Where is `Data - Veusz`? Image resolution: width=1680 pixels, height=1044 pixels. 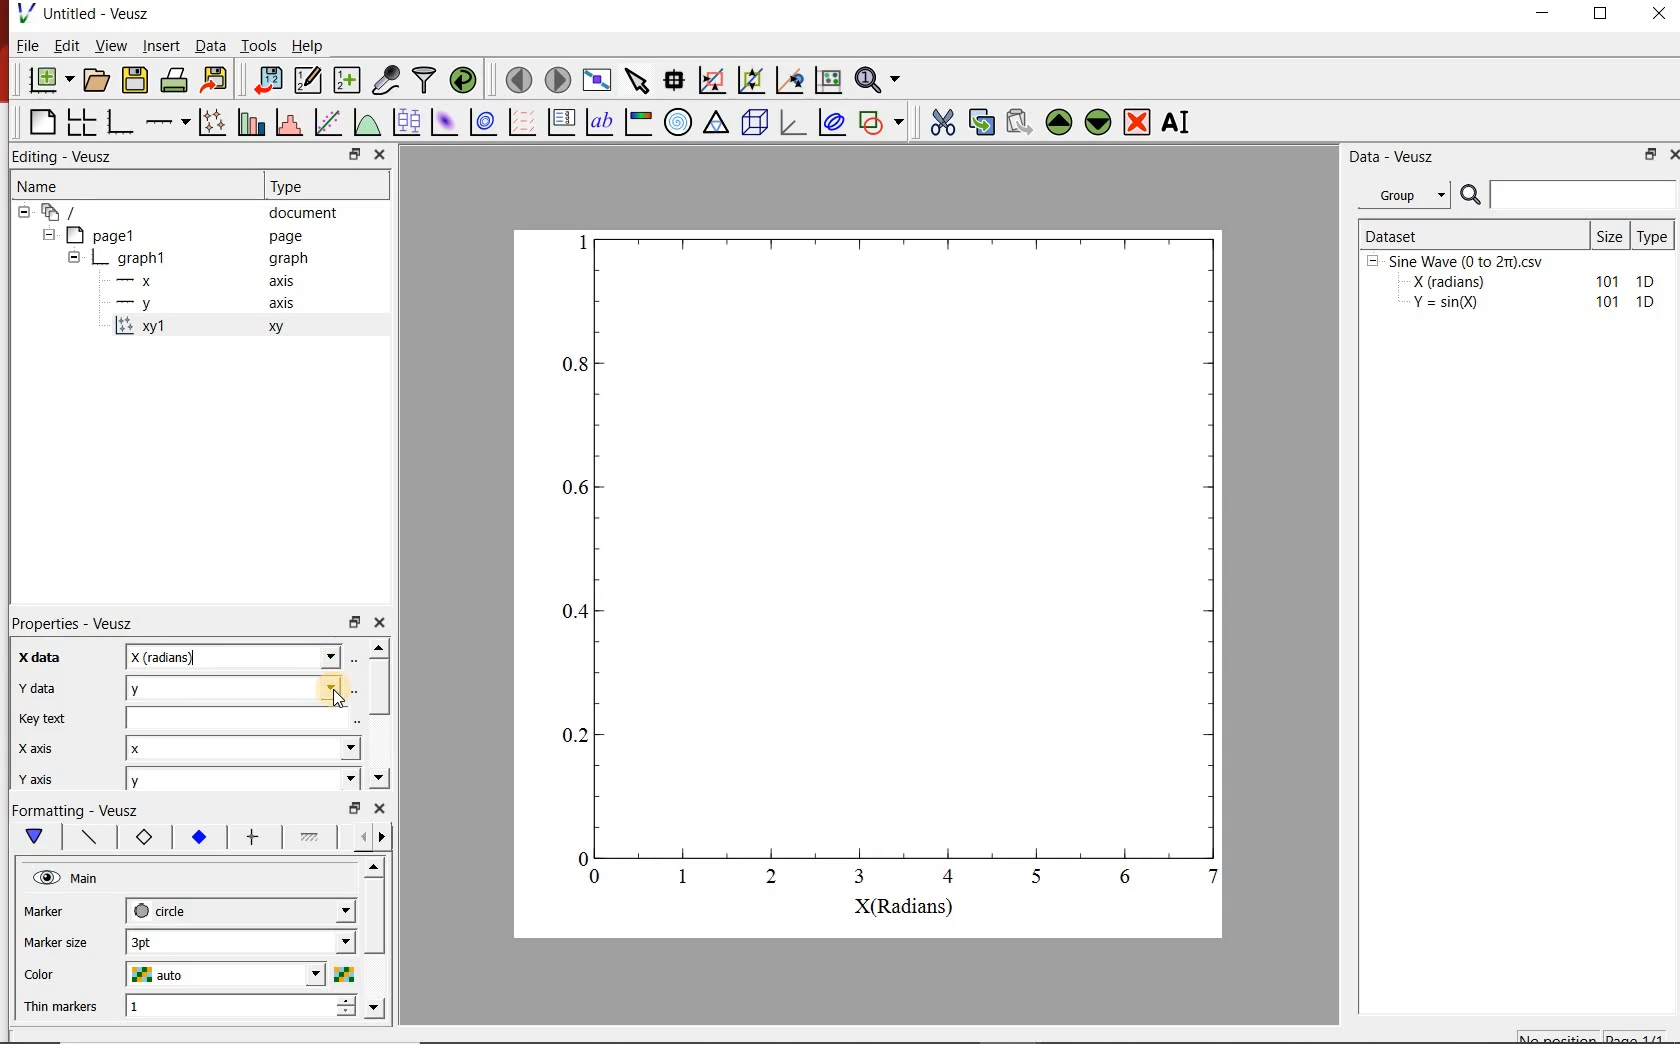
Data - Veusz is located at coordinates (1395, 158).